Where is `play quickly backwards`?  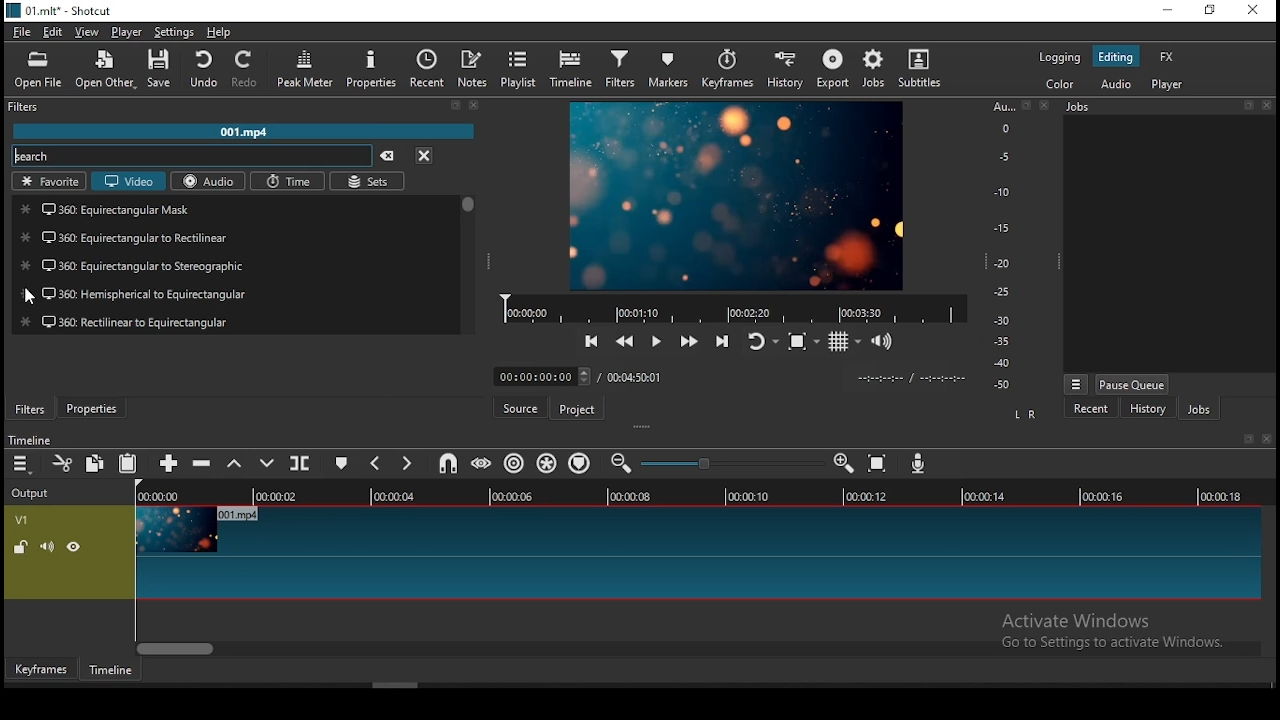
play quickly backwards is located at coordinates (623, 346).